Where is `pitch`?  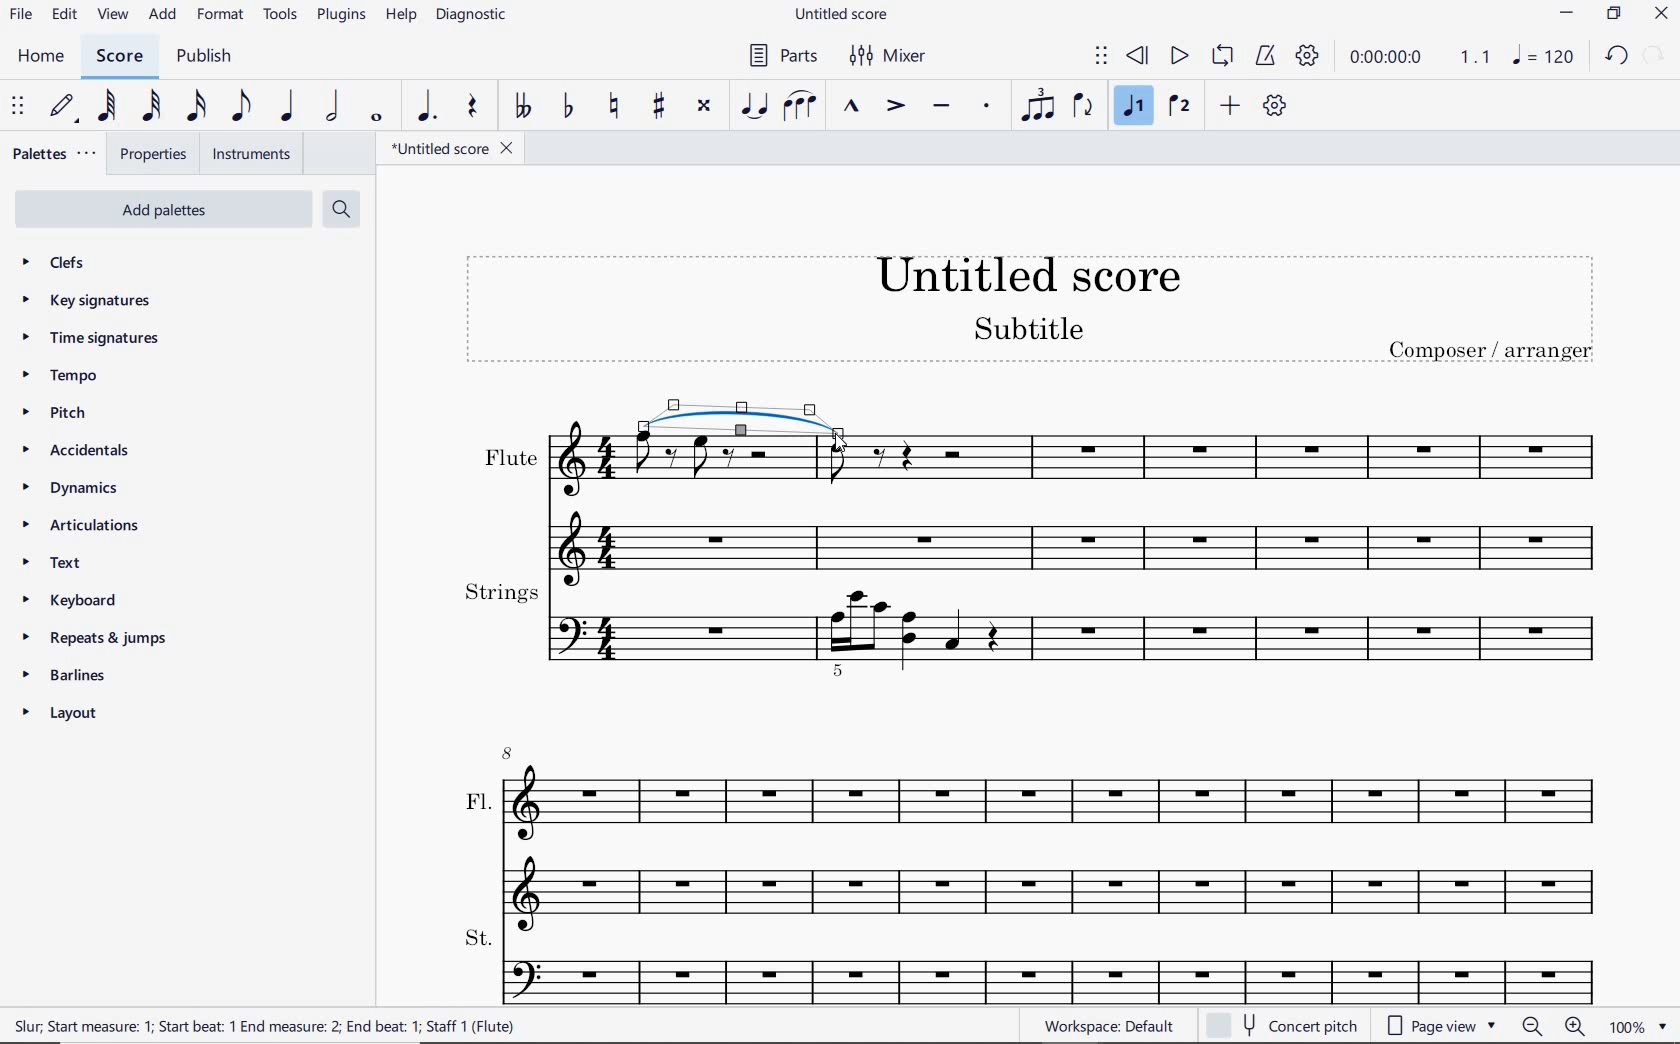
pitch is located at coordinates (63, 414).